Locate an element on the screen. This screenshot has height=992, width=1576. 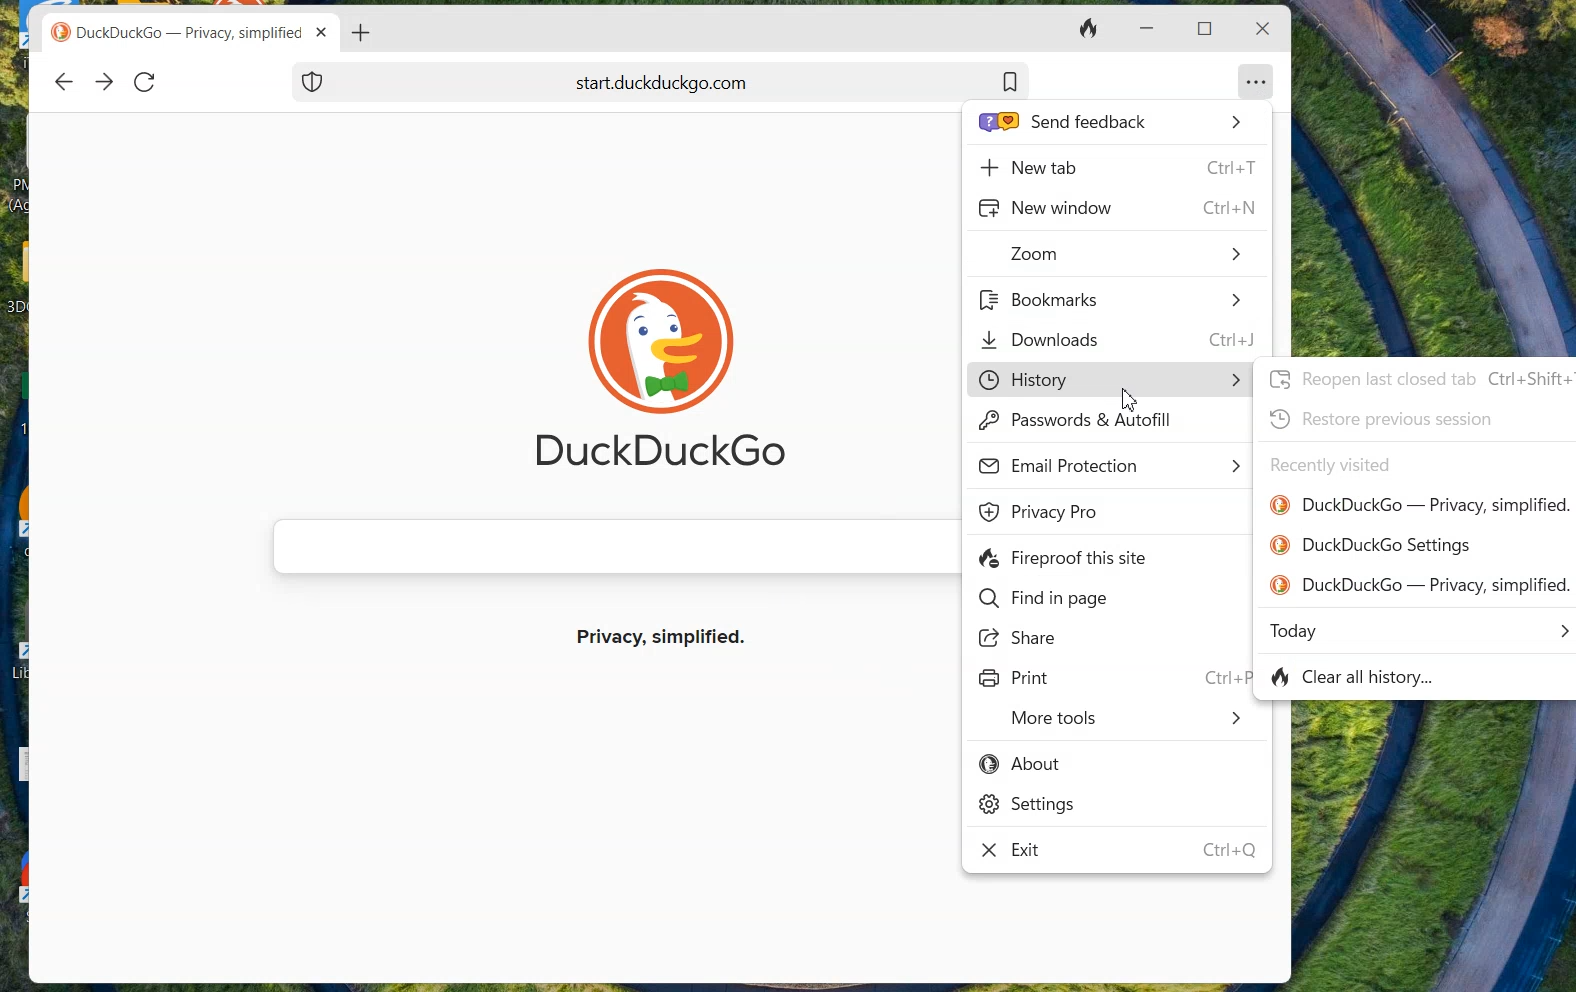
New window is located at coordinates (1115, 208).